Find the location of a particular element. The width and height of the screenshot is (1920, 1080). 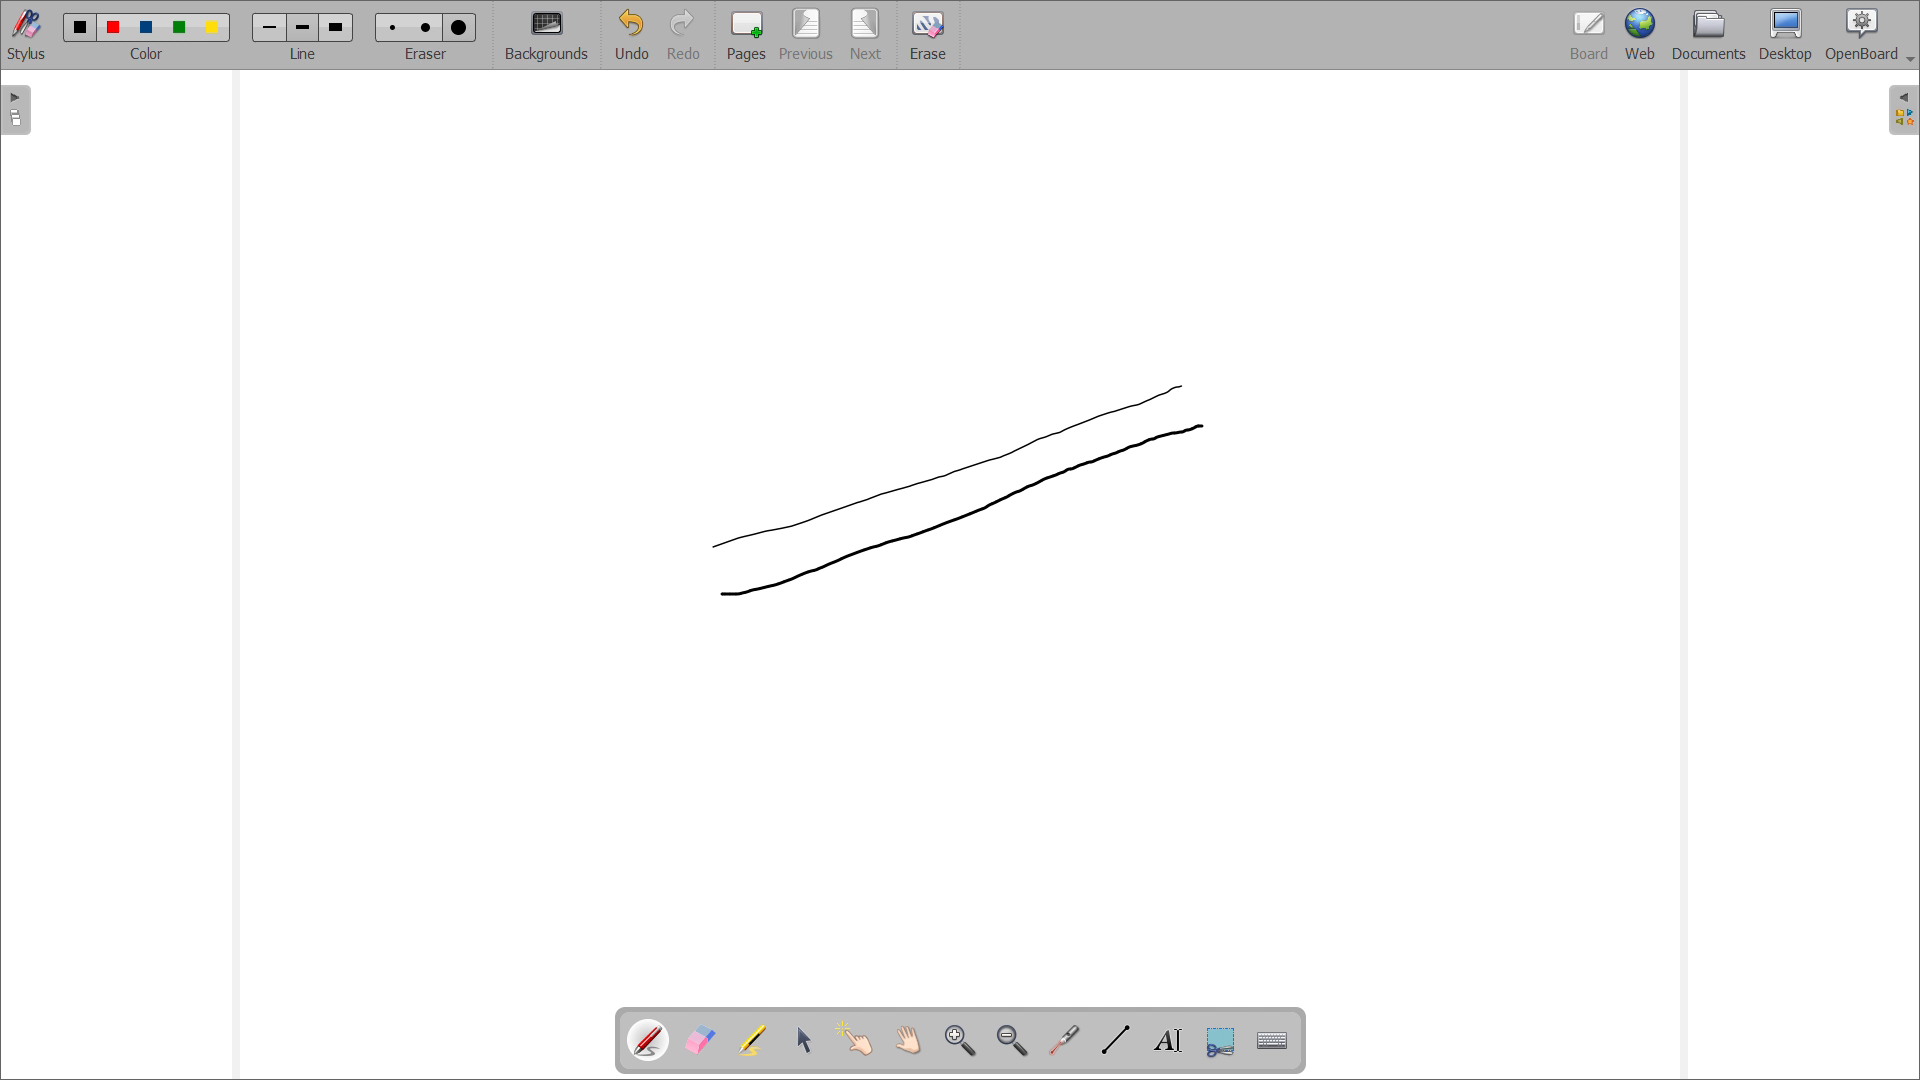

interact with items is located at coordinates (857, 1039).